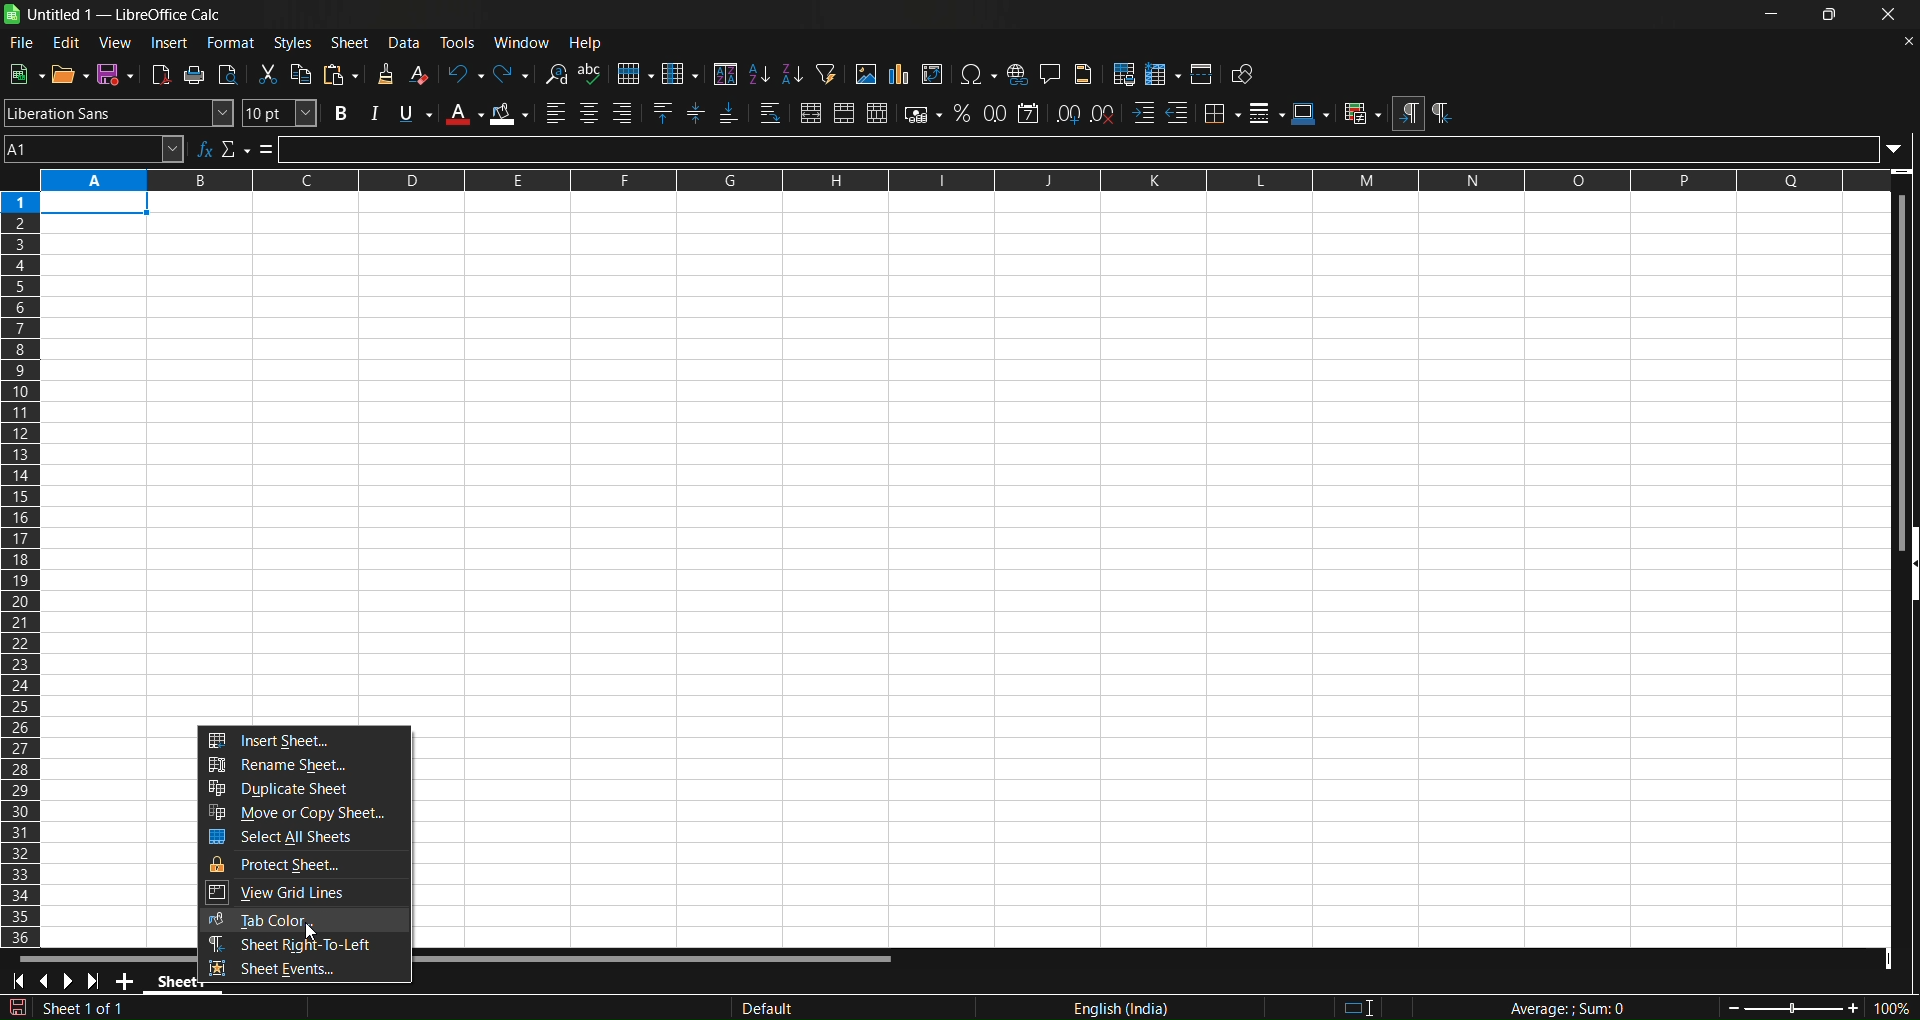 This screenshot has width=1920, height=1020. I want to click on border styles, so click(1267, 113).